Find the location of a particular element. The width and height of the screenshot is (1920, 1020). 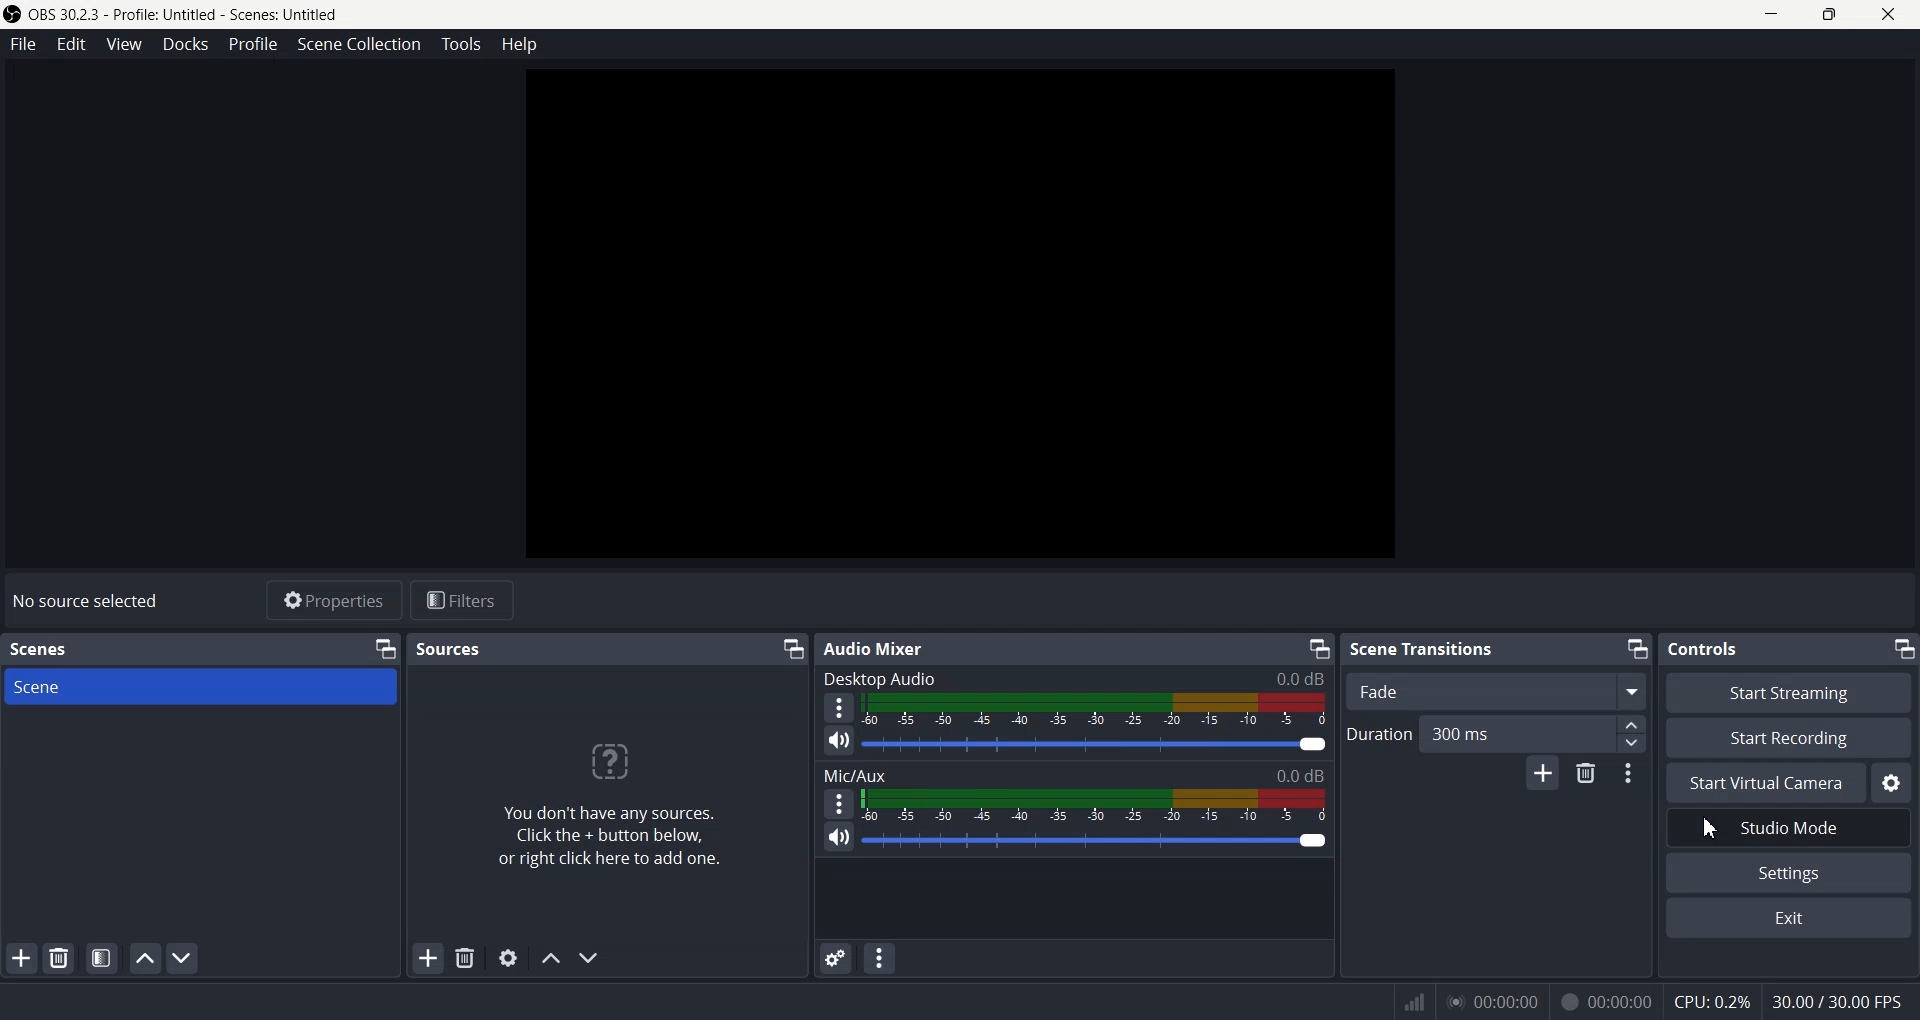

Scene Transitions is located at coordinates (1433, 649).